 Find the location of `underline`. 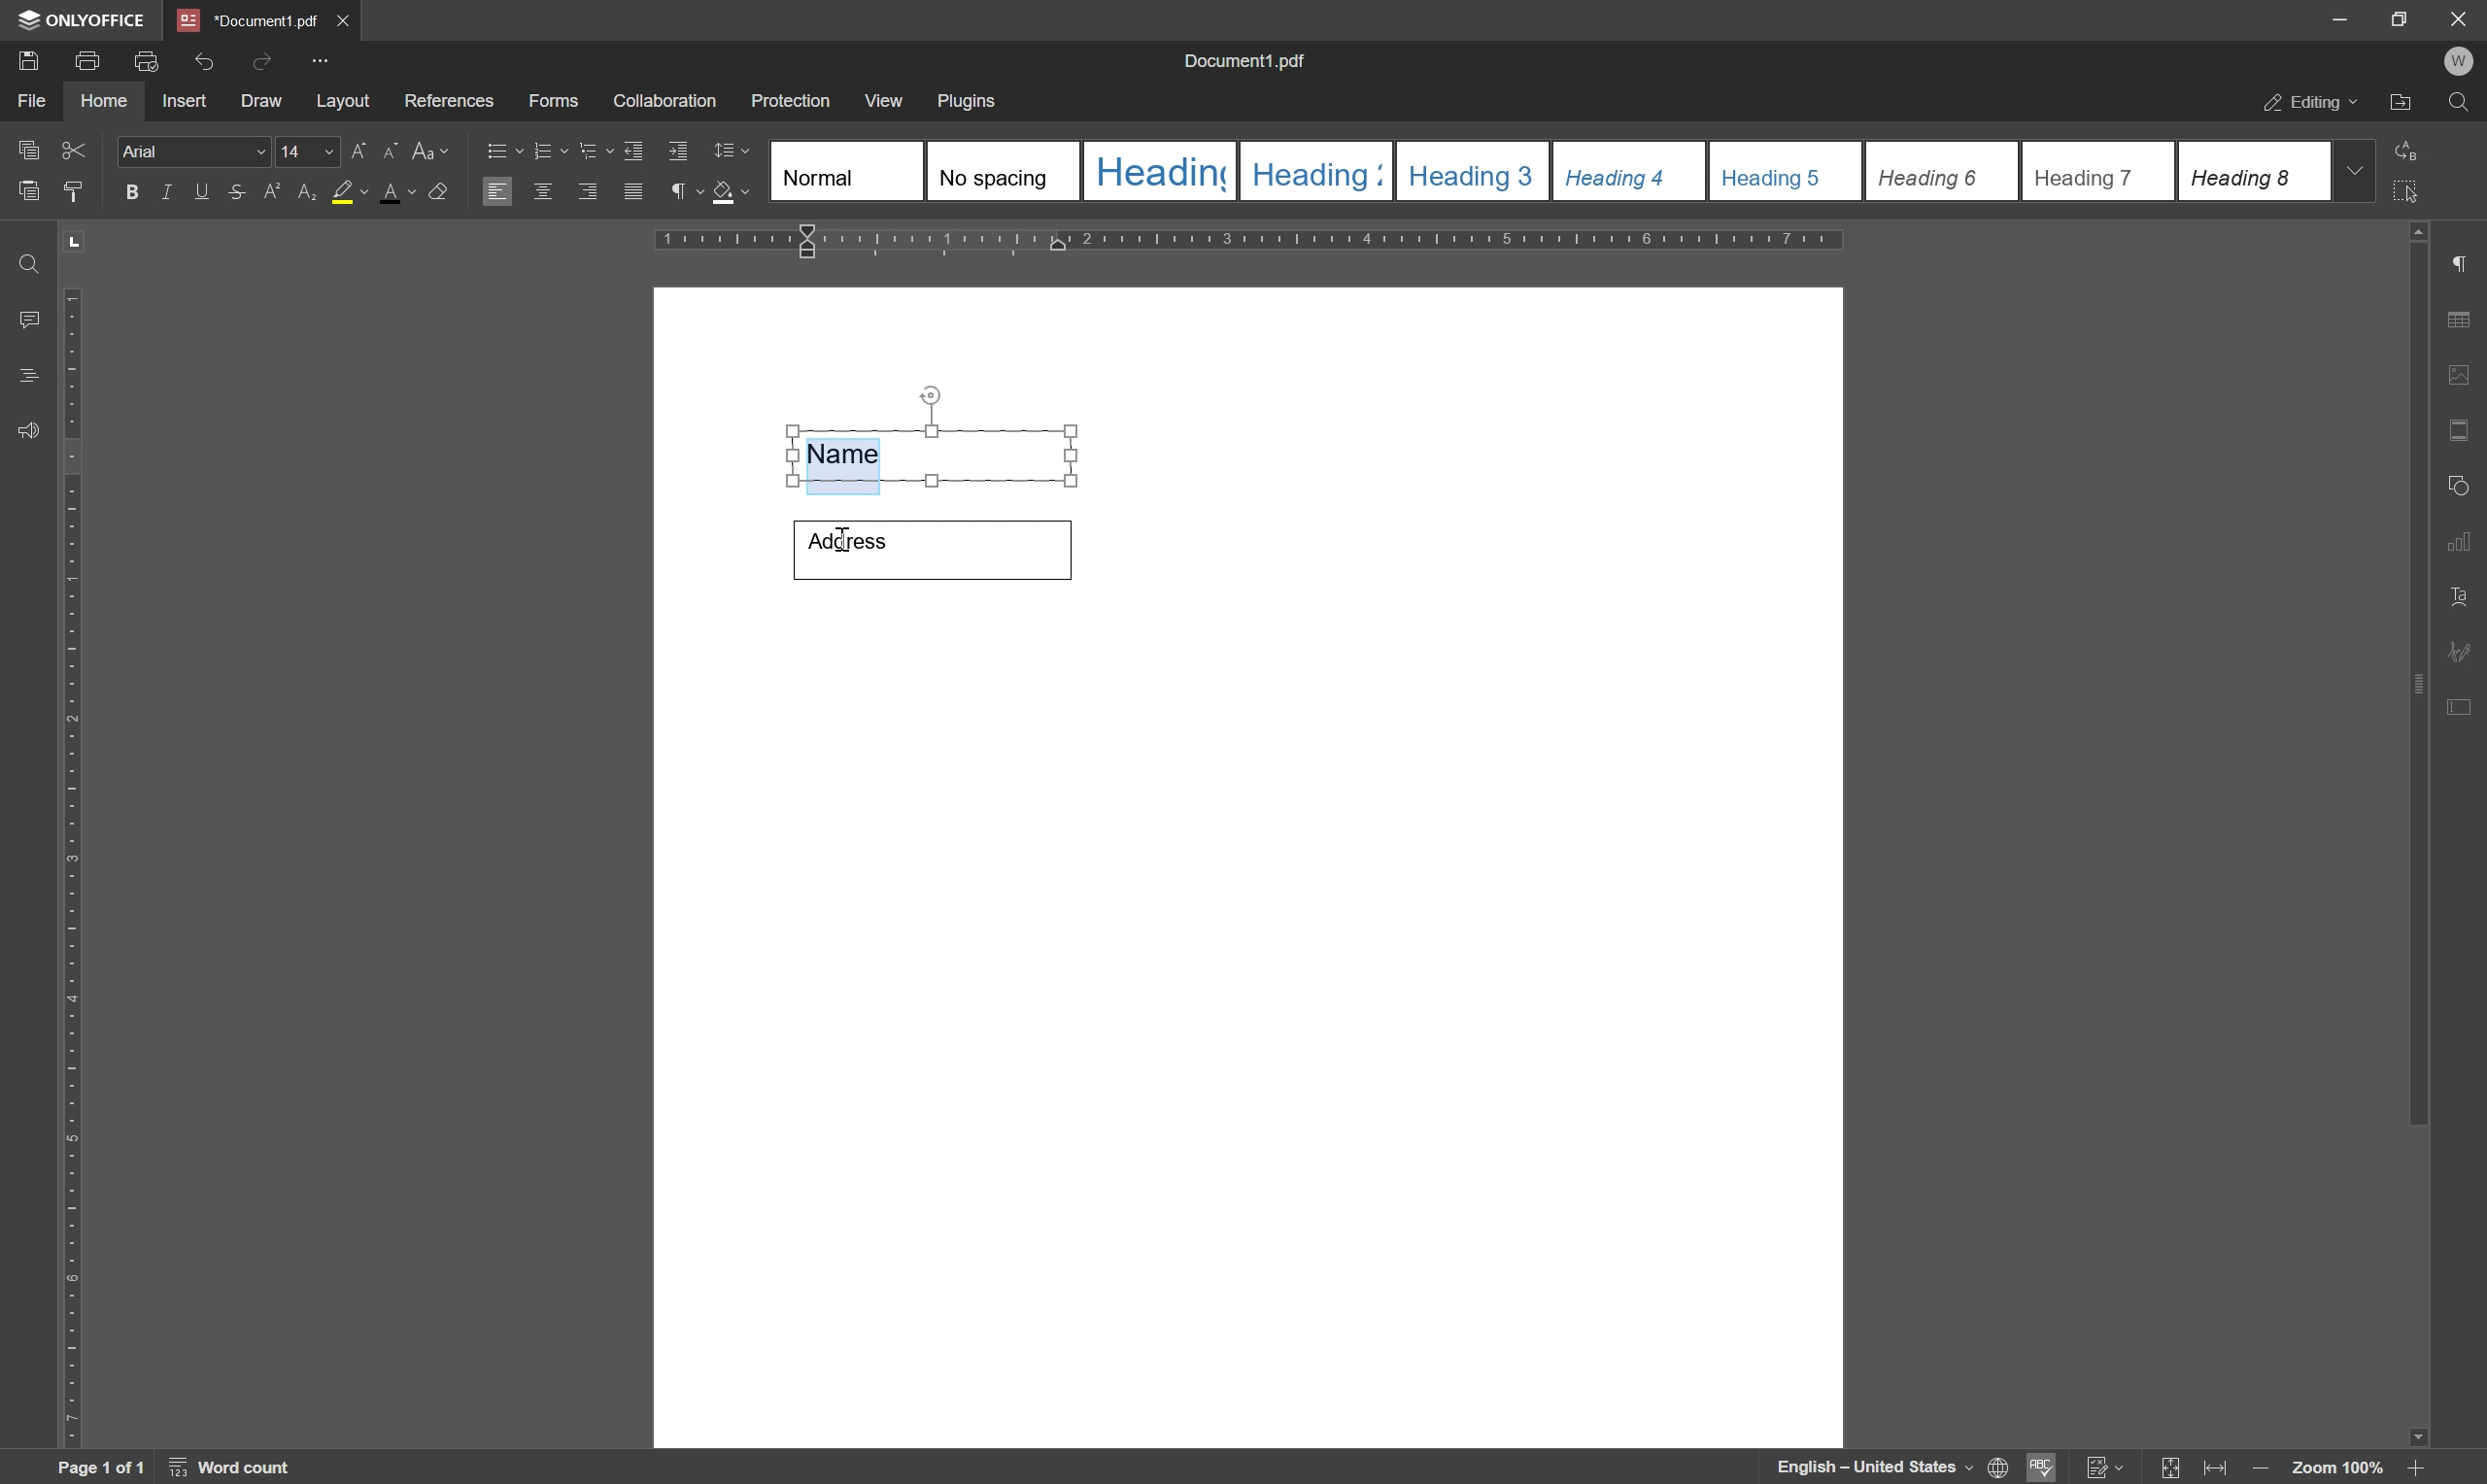

underline is located at coordinates (201, 191).